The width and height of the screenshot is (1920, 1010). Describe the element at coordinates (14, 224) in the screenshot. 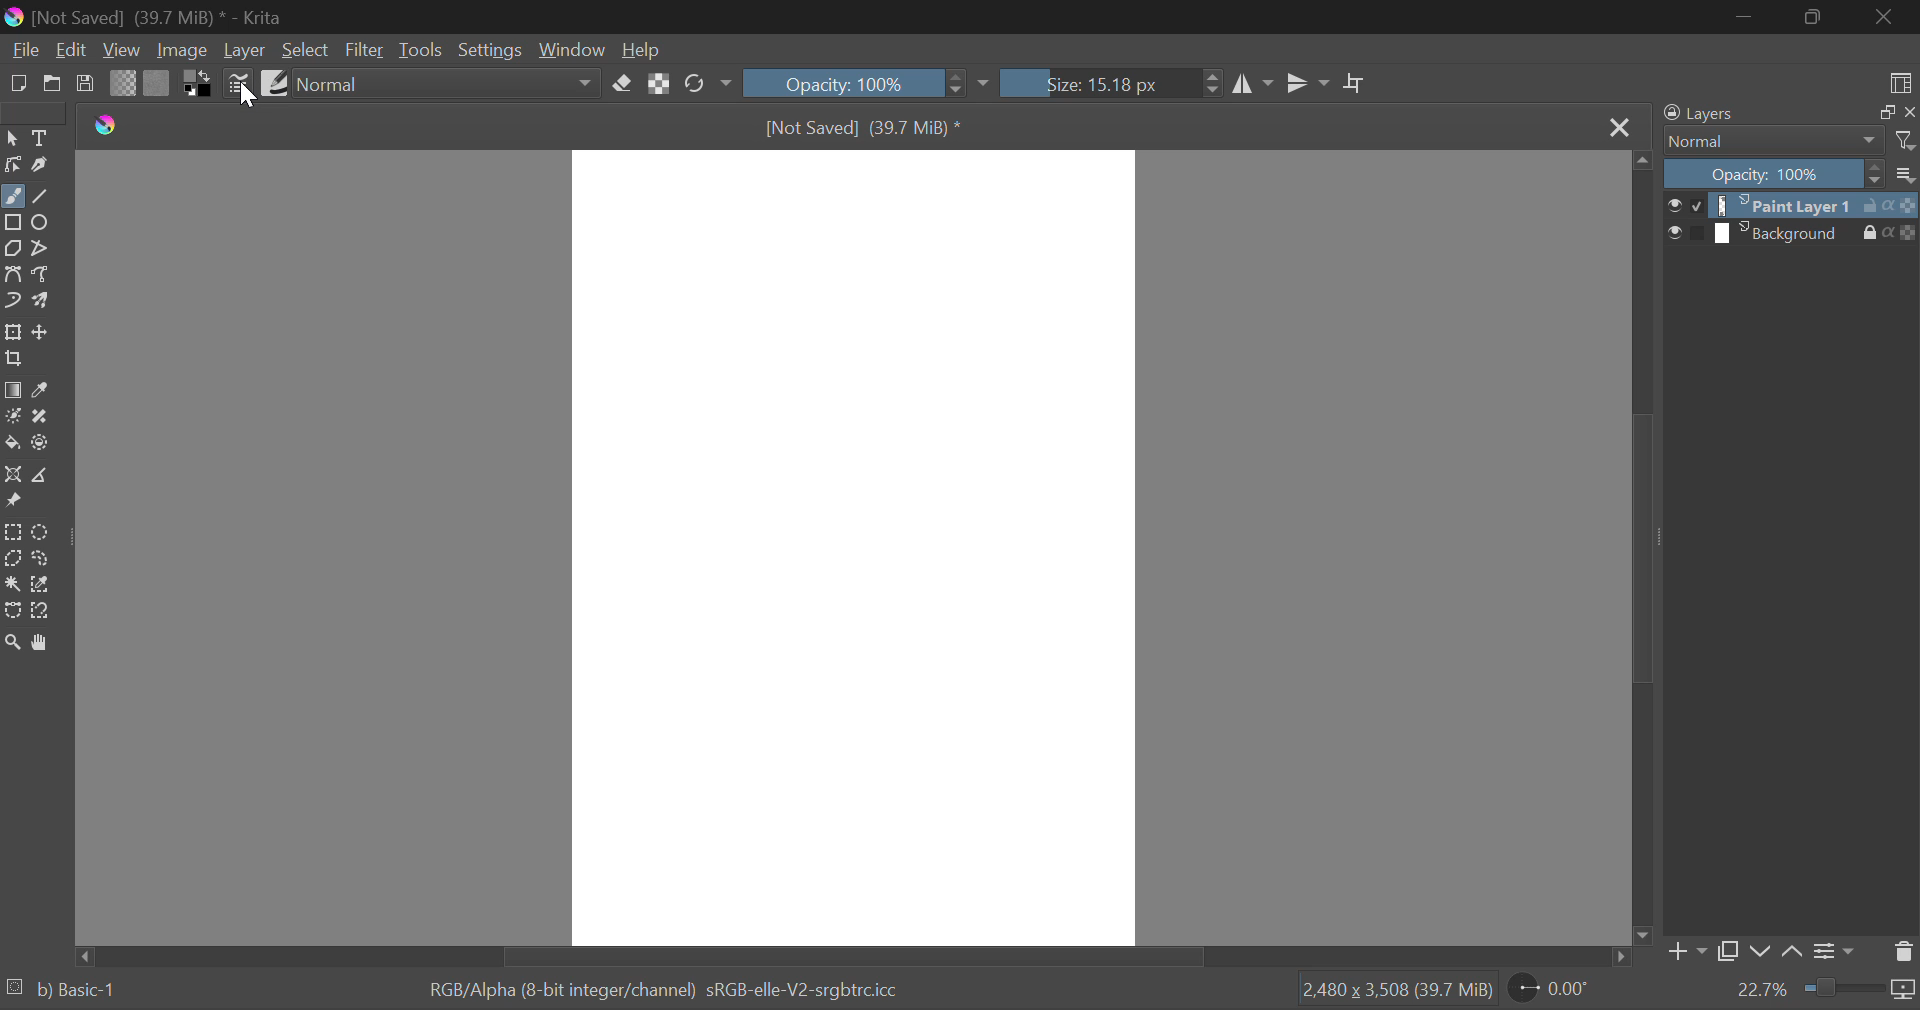

I see `Rectangle` at that location.